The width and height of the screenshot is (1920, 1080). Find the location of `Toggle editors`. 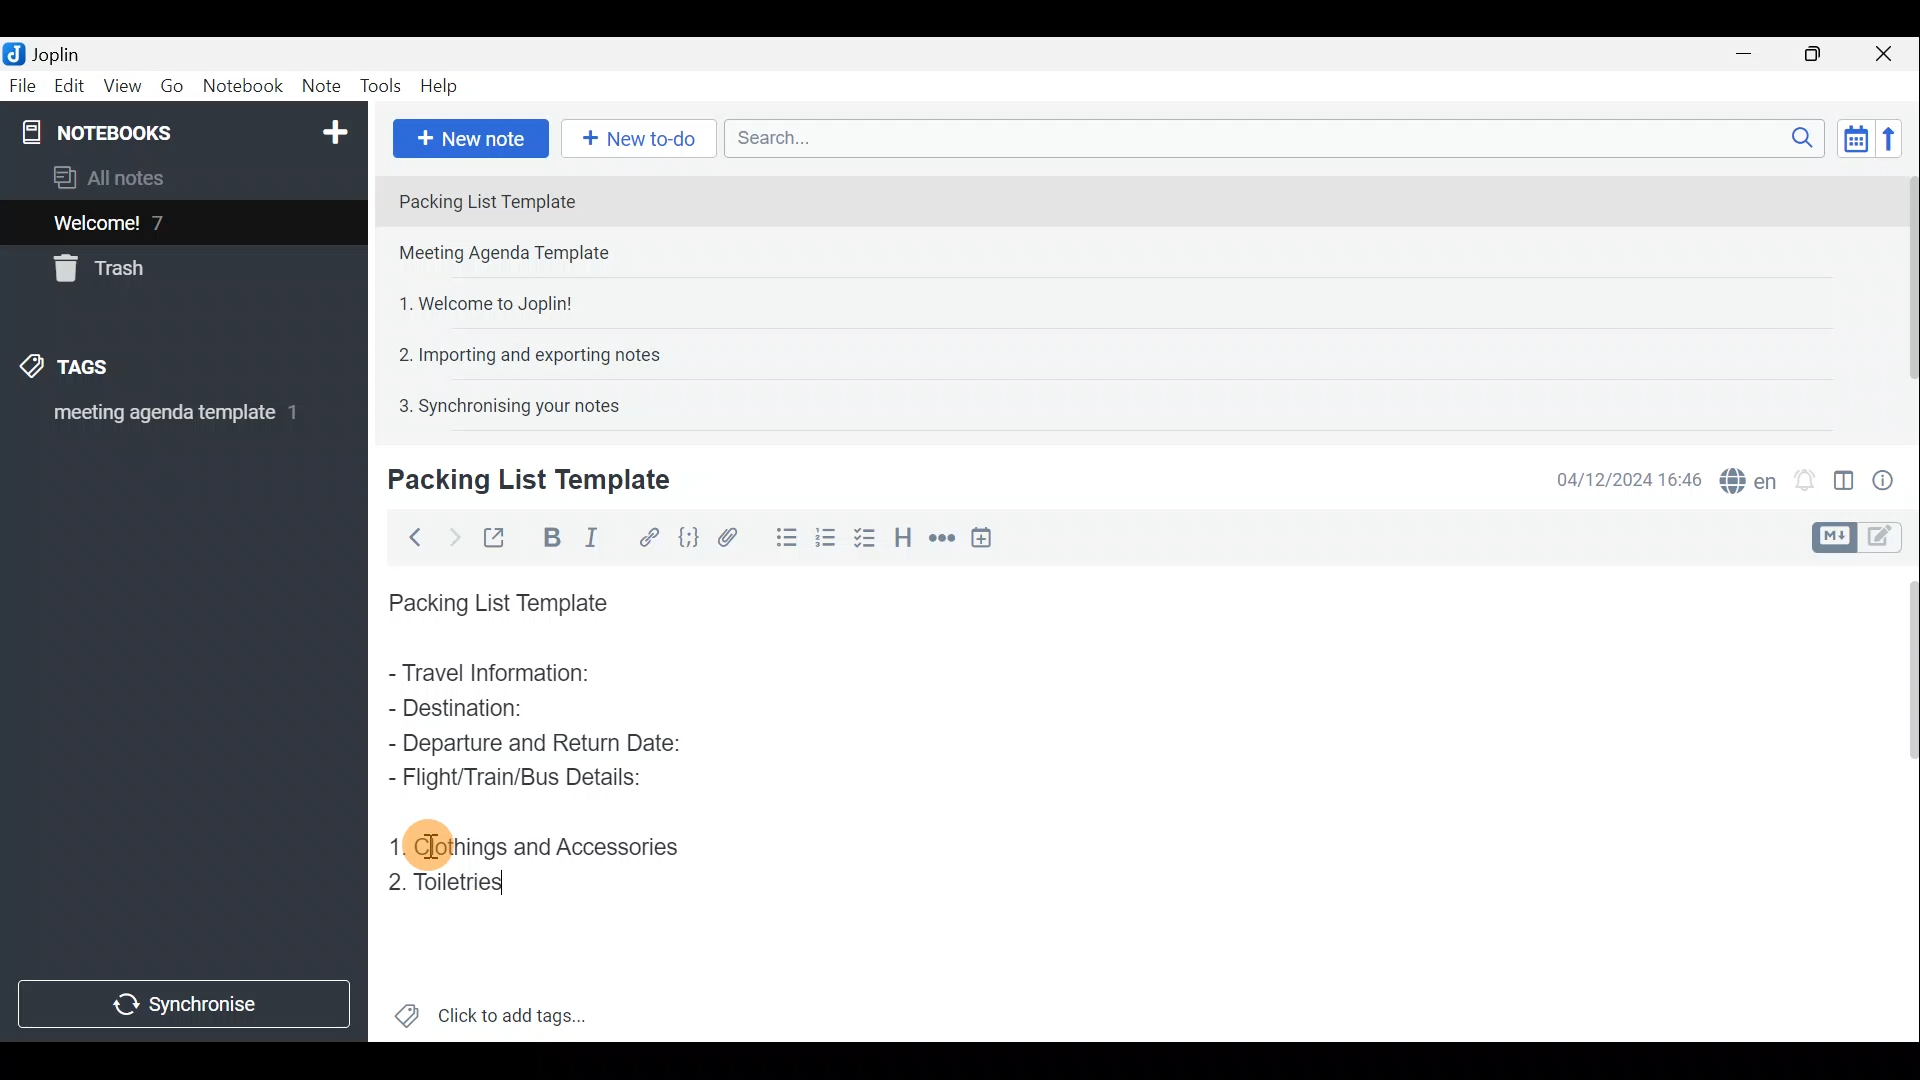

Toggle editors is located at coordinates (1890, 539).